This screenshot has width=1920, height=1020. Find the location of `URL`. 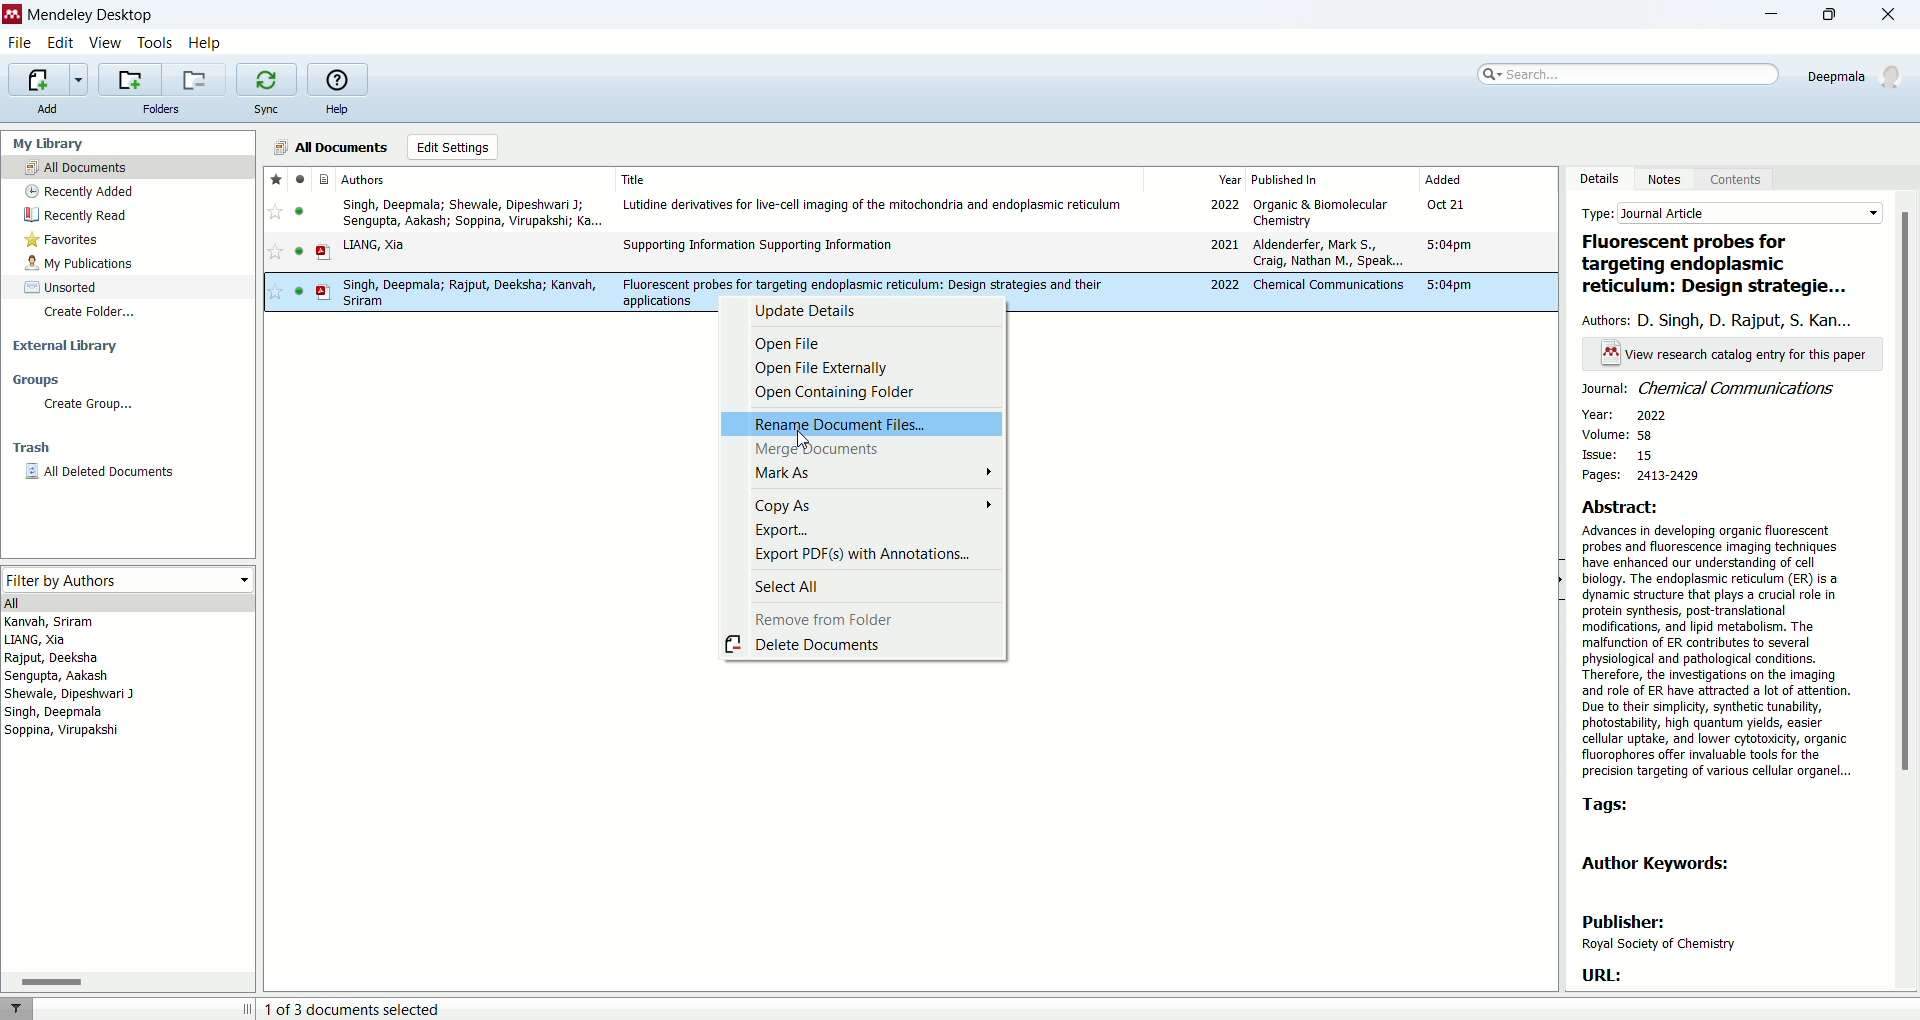

URL is located at coordinates (1601, 975).